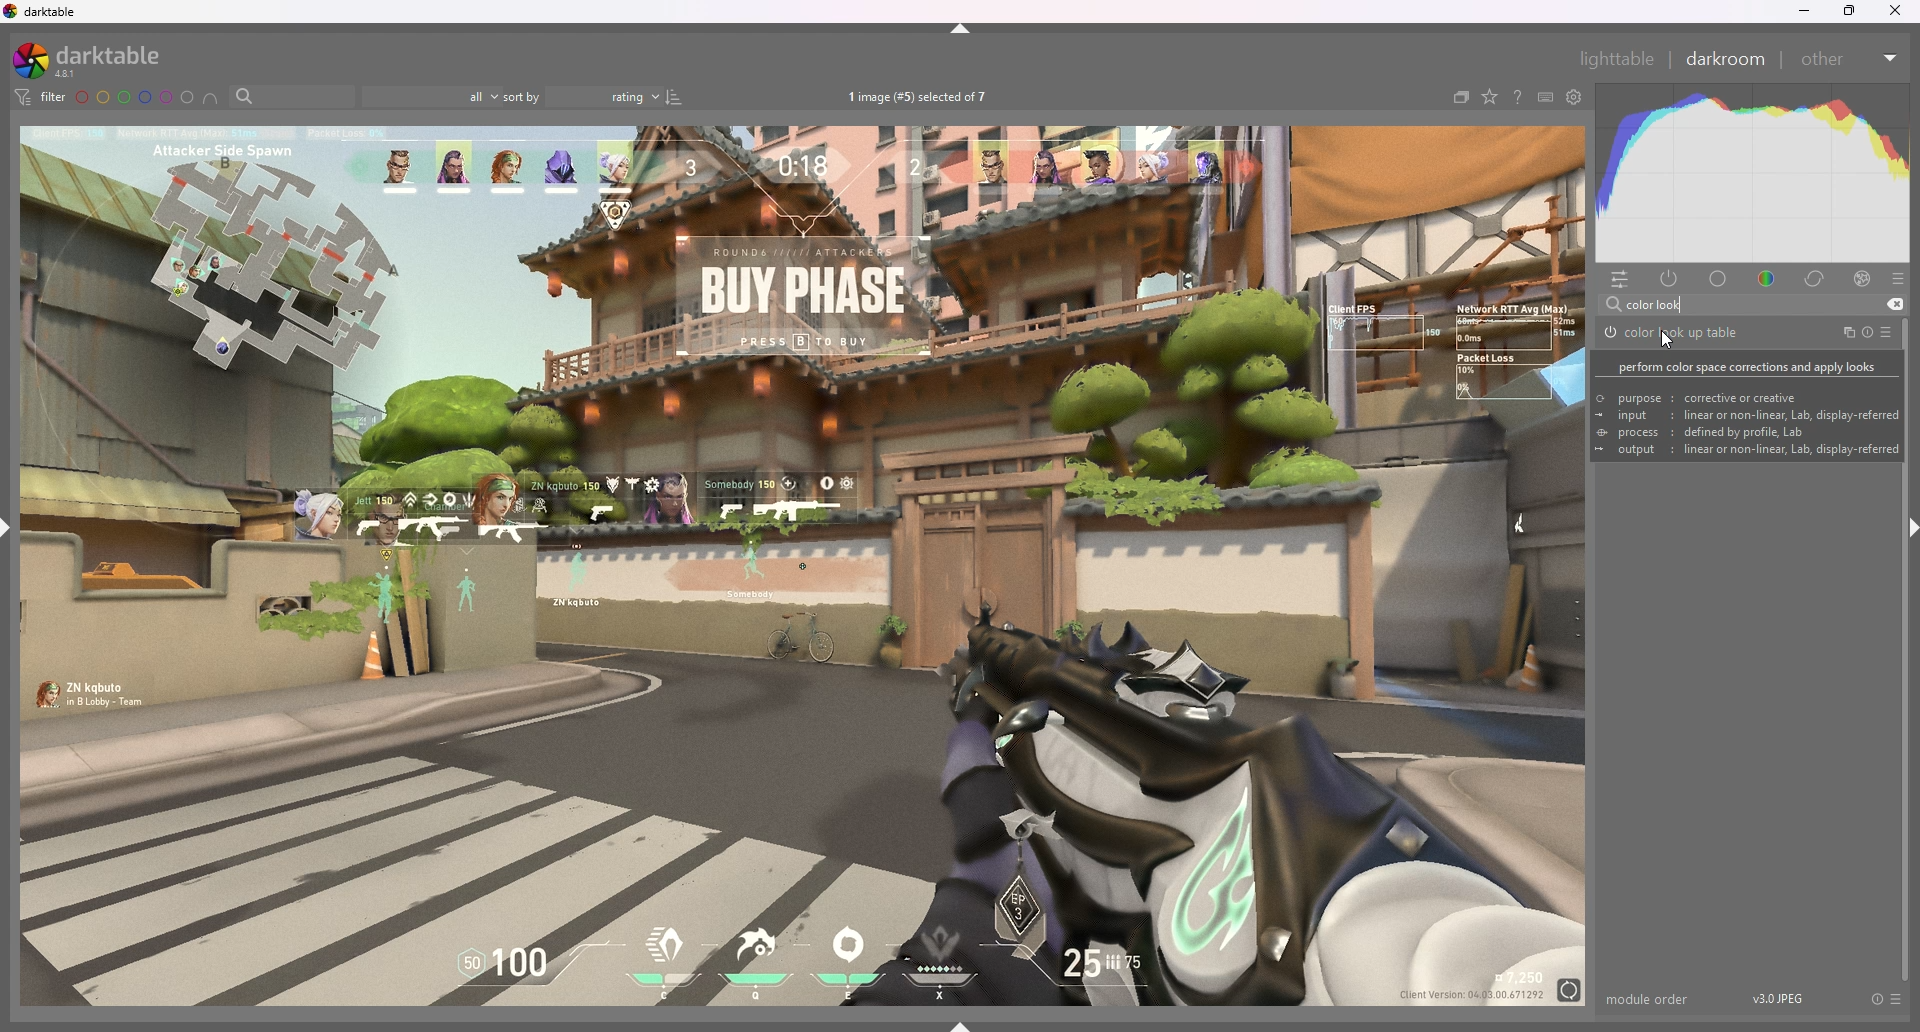 The image size is (1920, 1032). I want to click on active modules, so click(1671, 279).